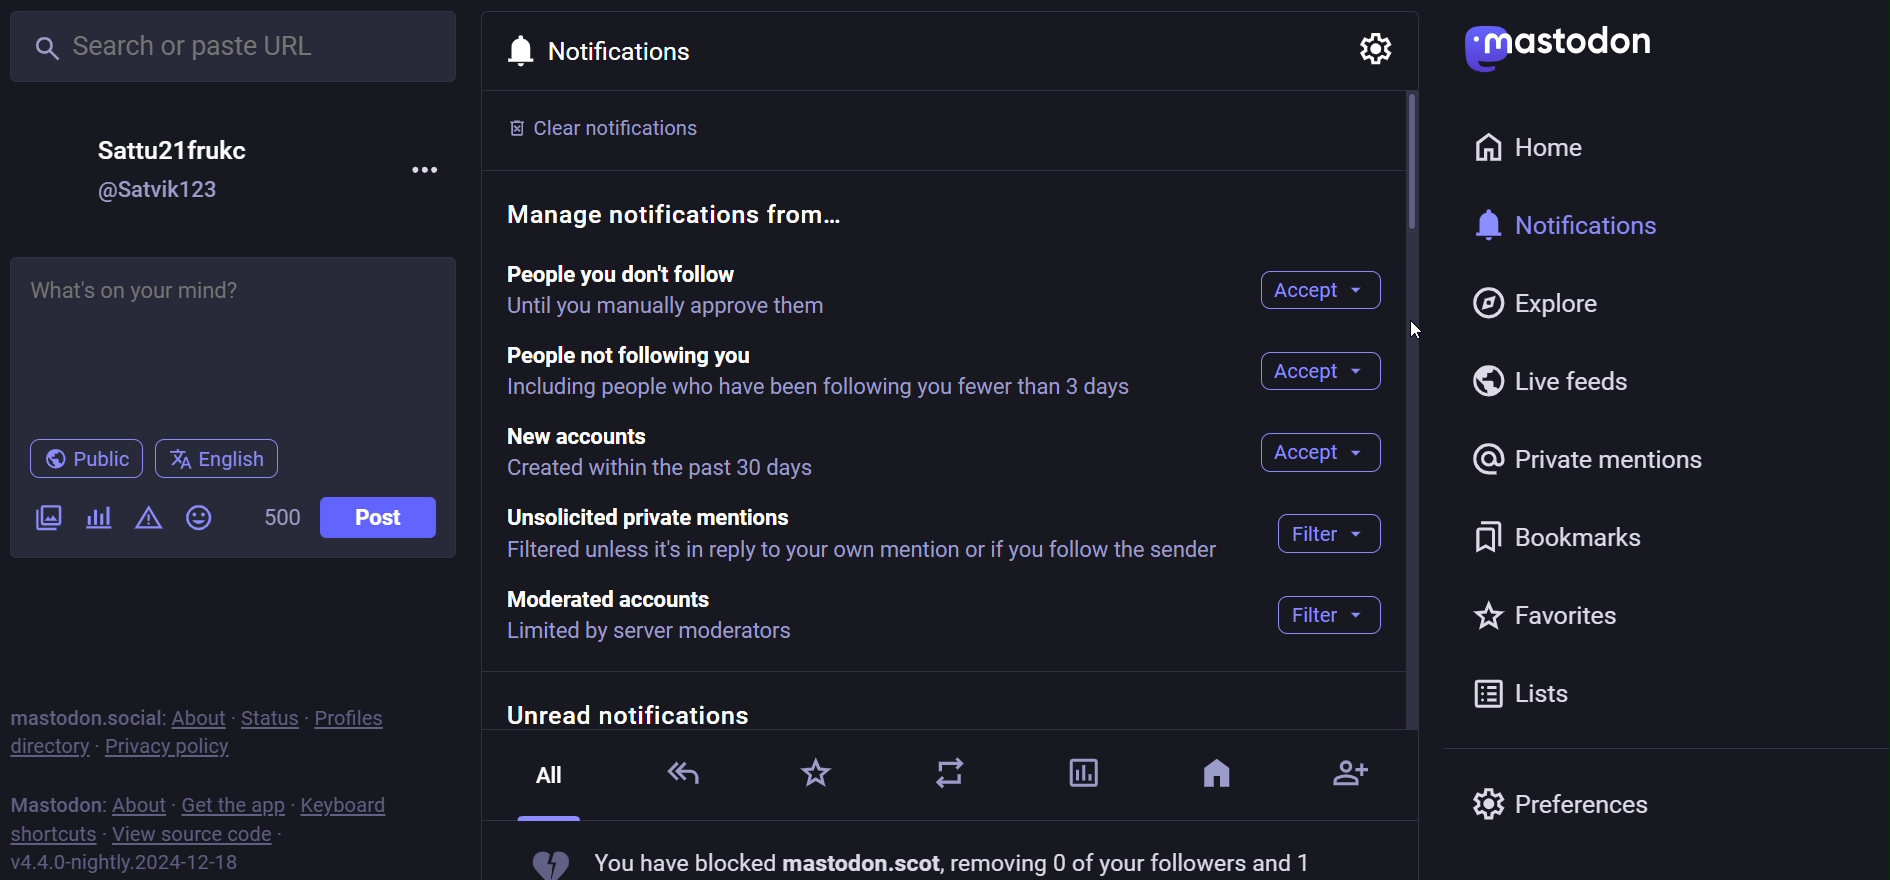 Image resolution: width=1890 pixels, height=880 pixels. Describe the element at coordinates (1401, 167) in the screenshot. I see `scroll bar` at that location.